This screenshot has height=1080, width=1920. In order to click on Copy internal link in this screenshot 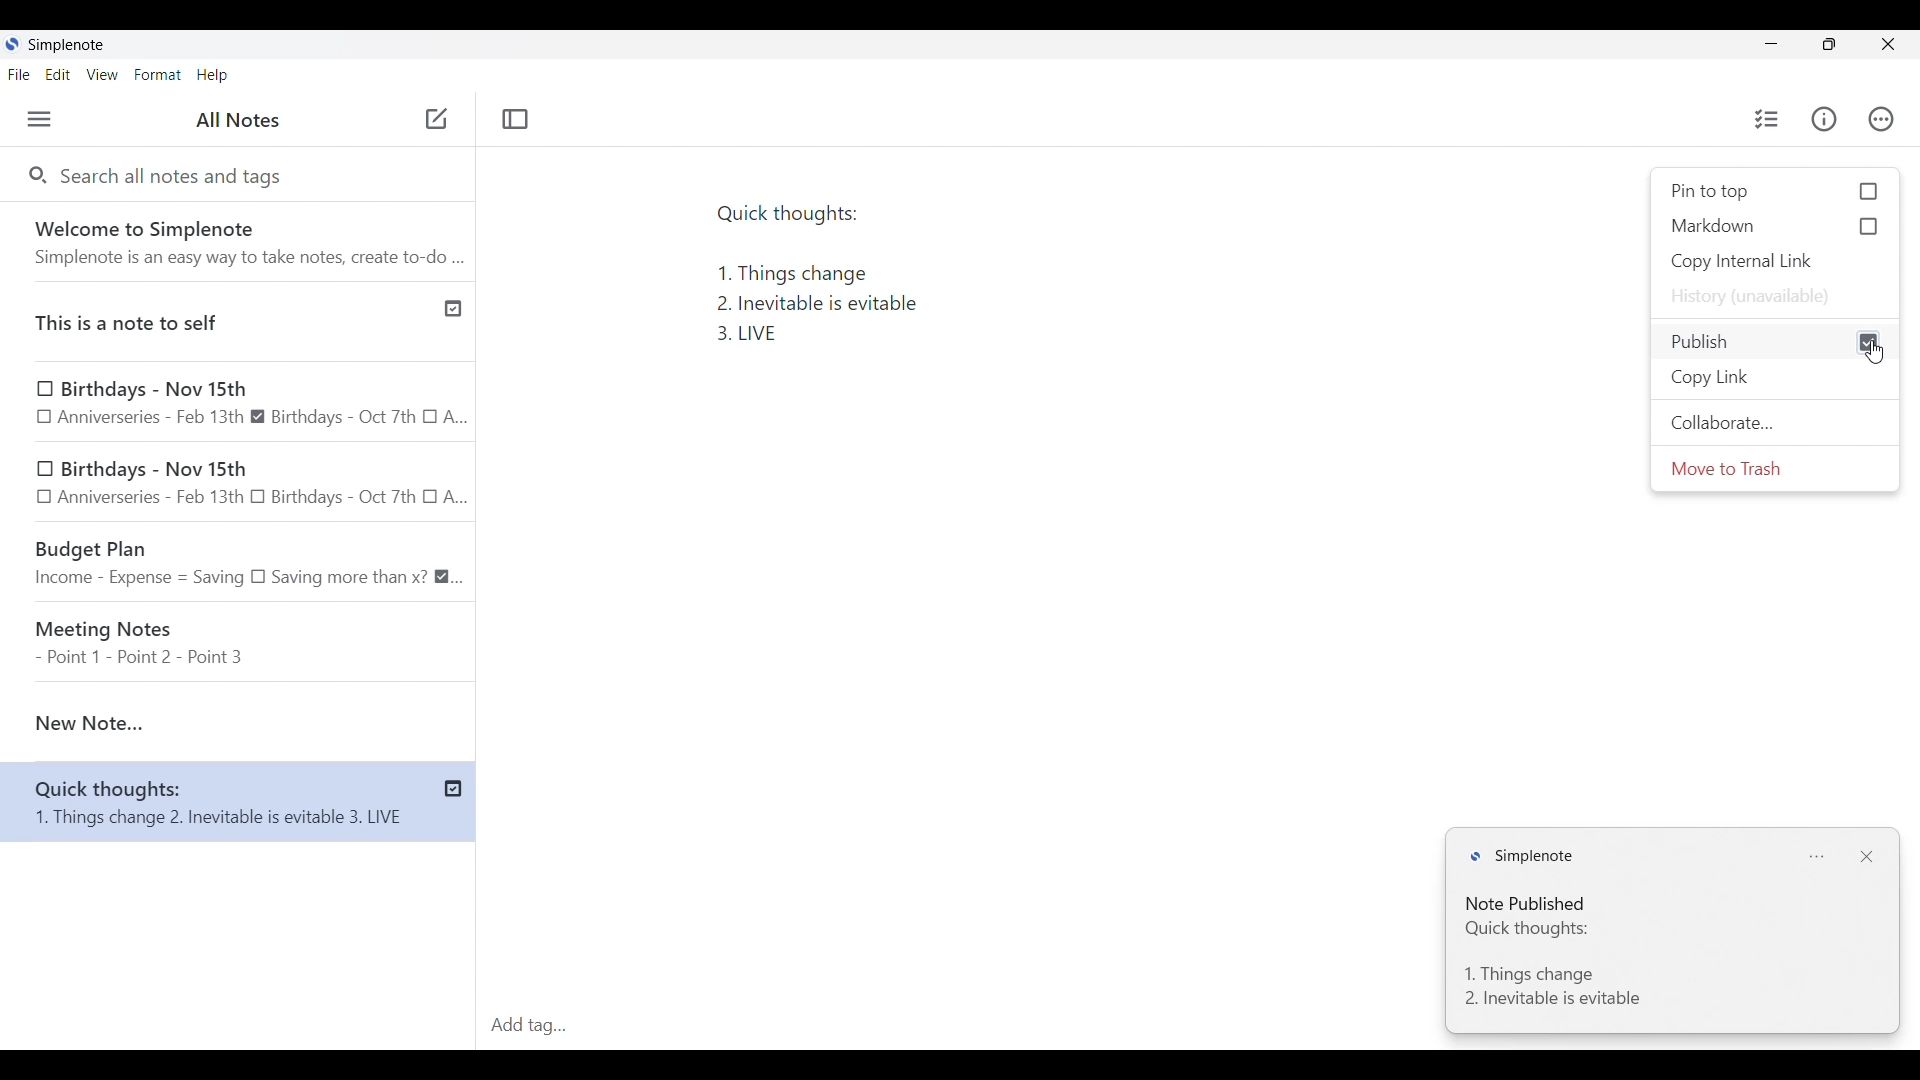, I will do `click(1774, 262)`.